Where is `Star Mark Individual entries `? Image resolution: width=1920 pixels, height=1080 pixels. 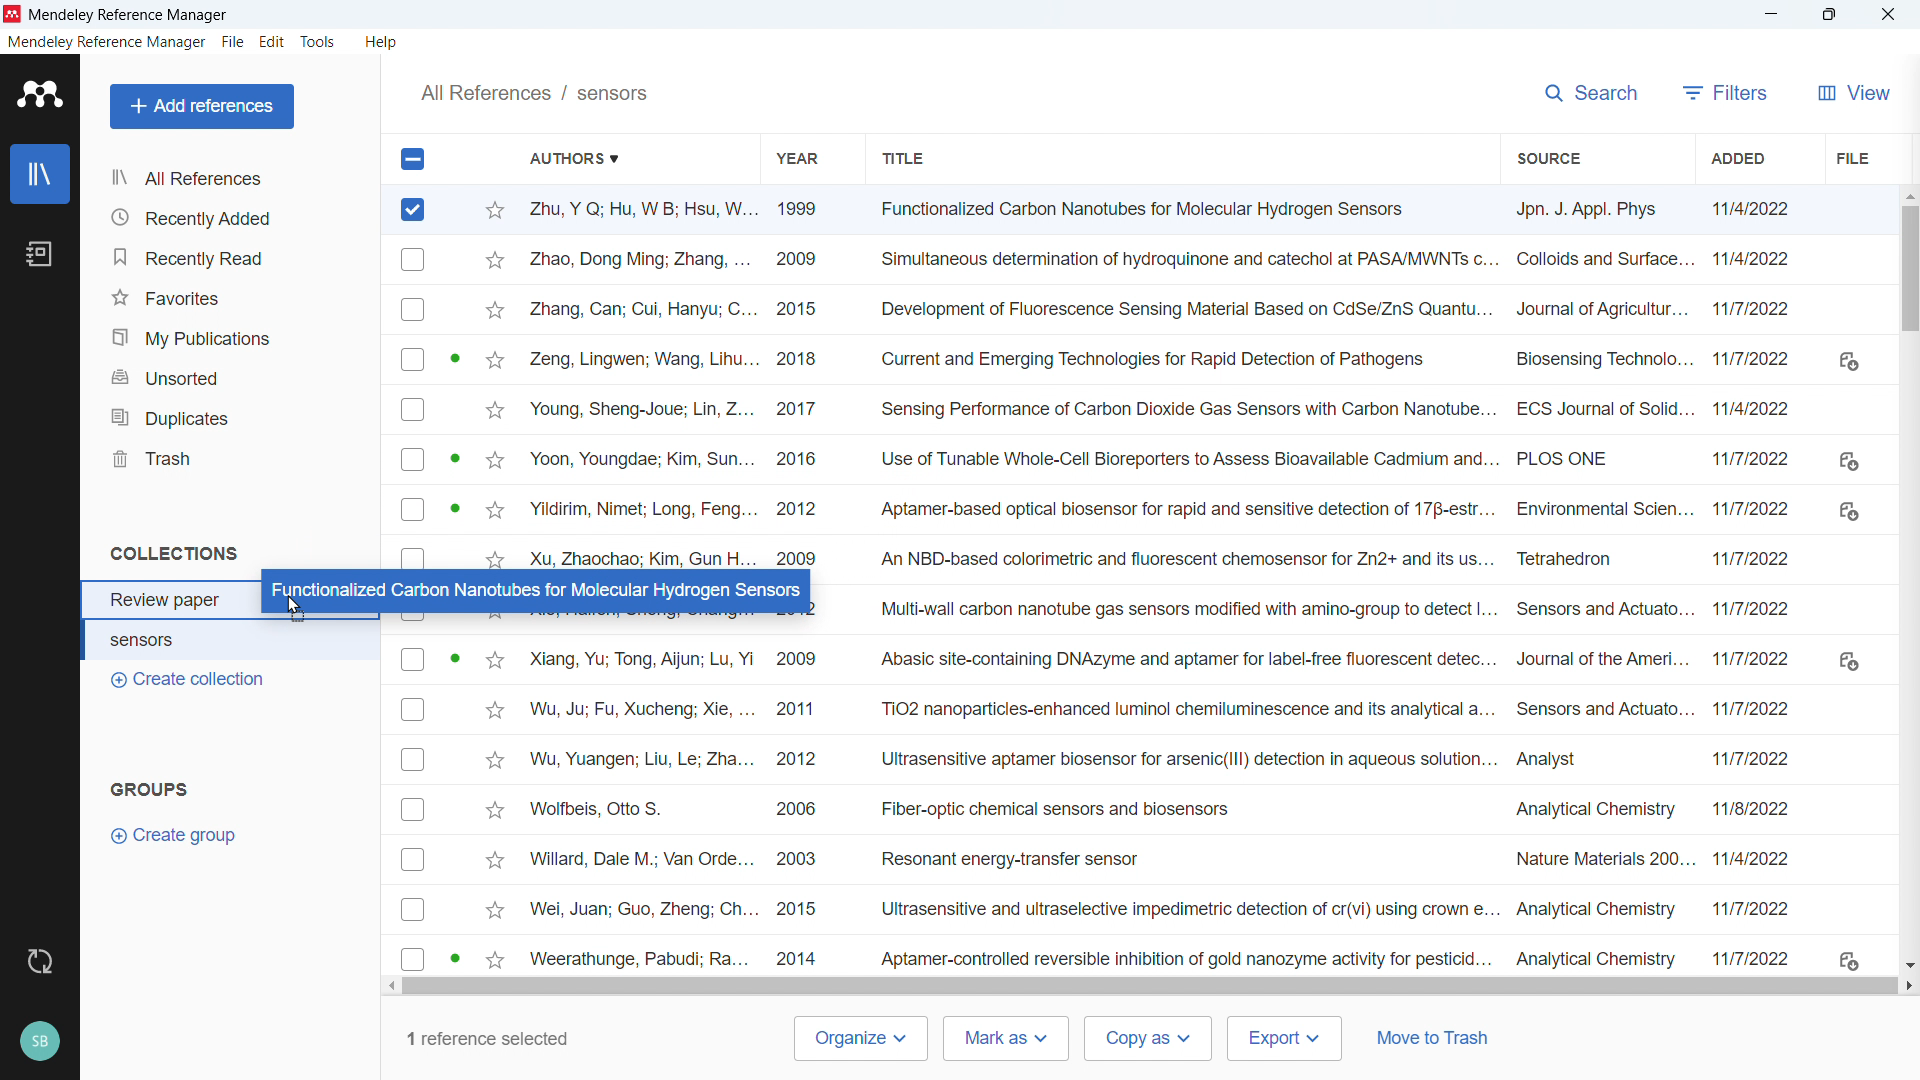 Star Mark Individual entries  is located at coordinates (495, 808).